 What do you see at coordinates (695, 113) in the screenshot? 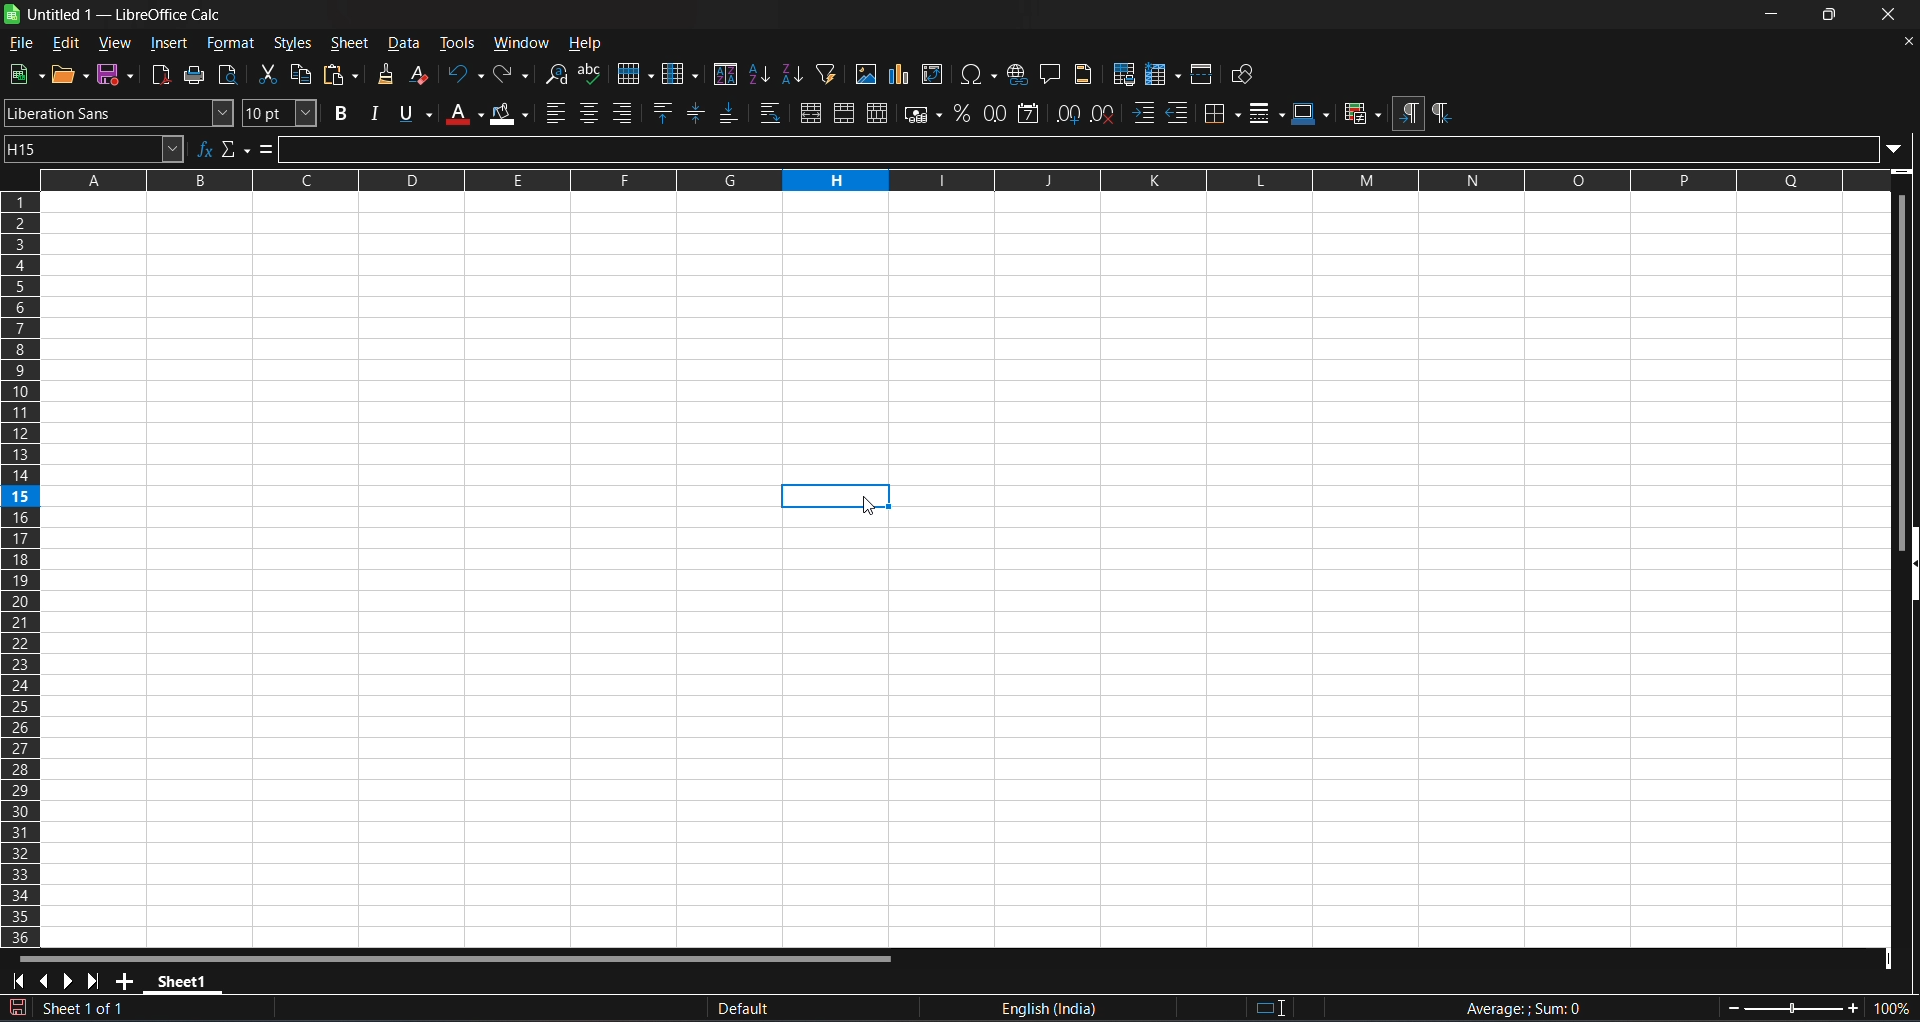
I see `center vertically` at bounding box center [695, 113].